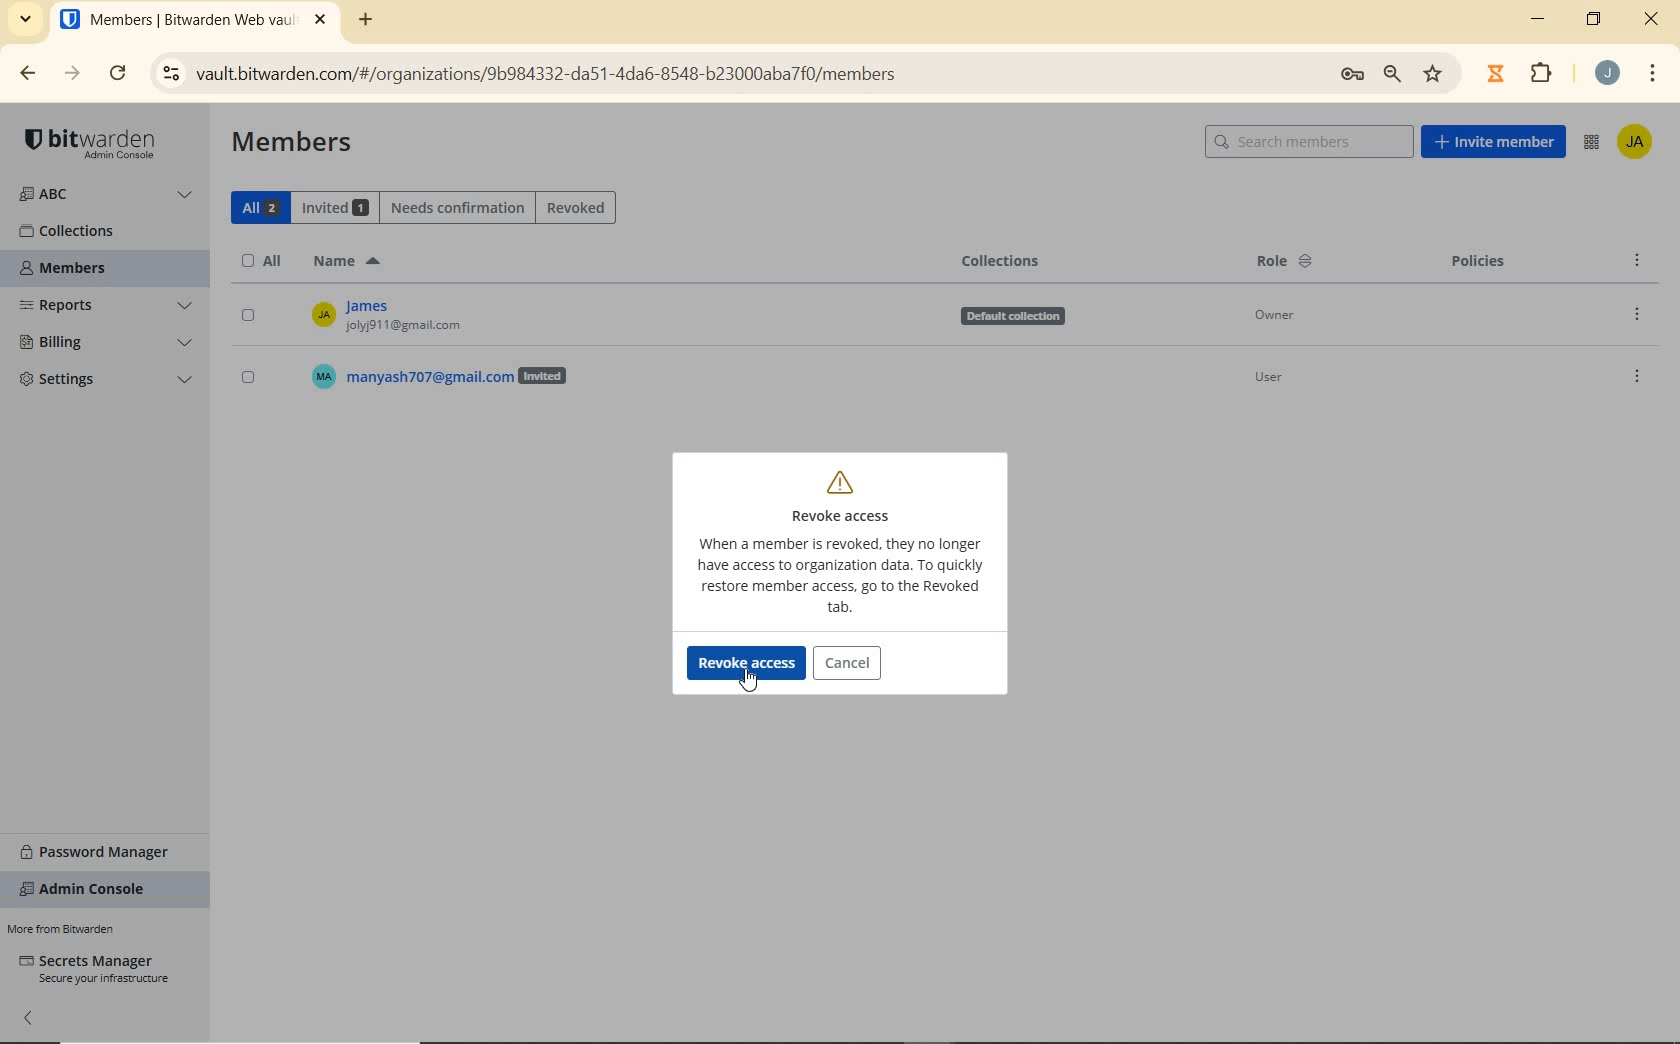 The width and height of the screenshot is (1680, 1044). Describe the element at coordinates (744, 662) in the screenshot. I see `REVOKE ACCESS` at that location.